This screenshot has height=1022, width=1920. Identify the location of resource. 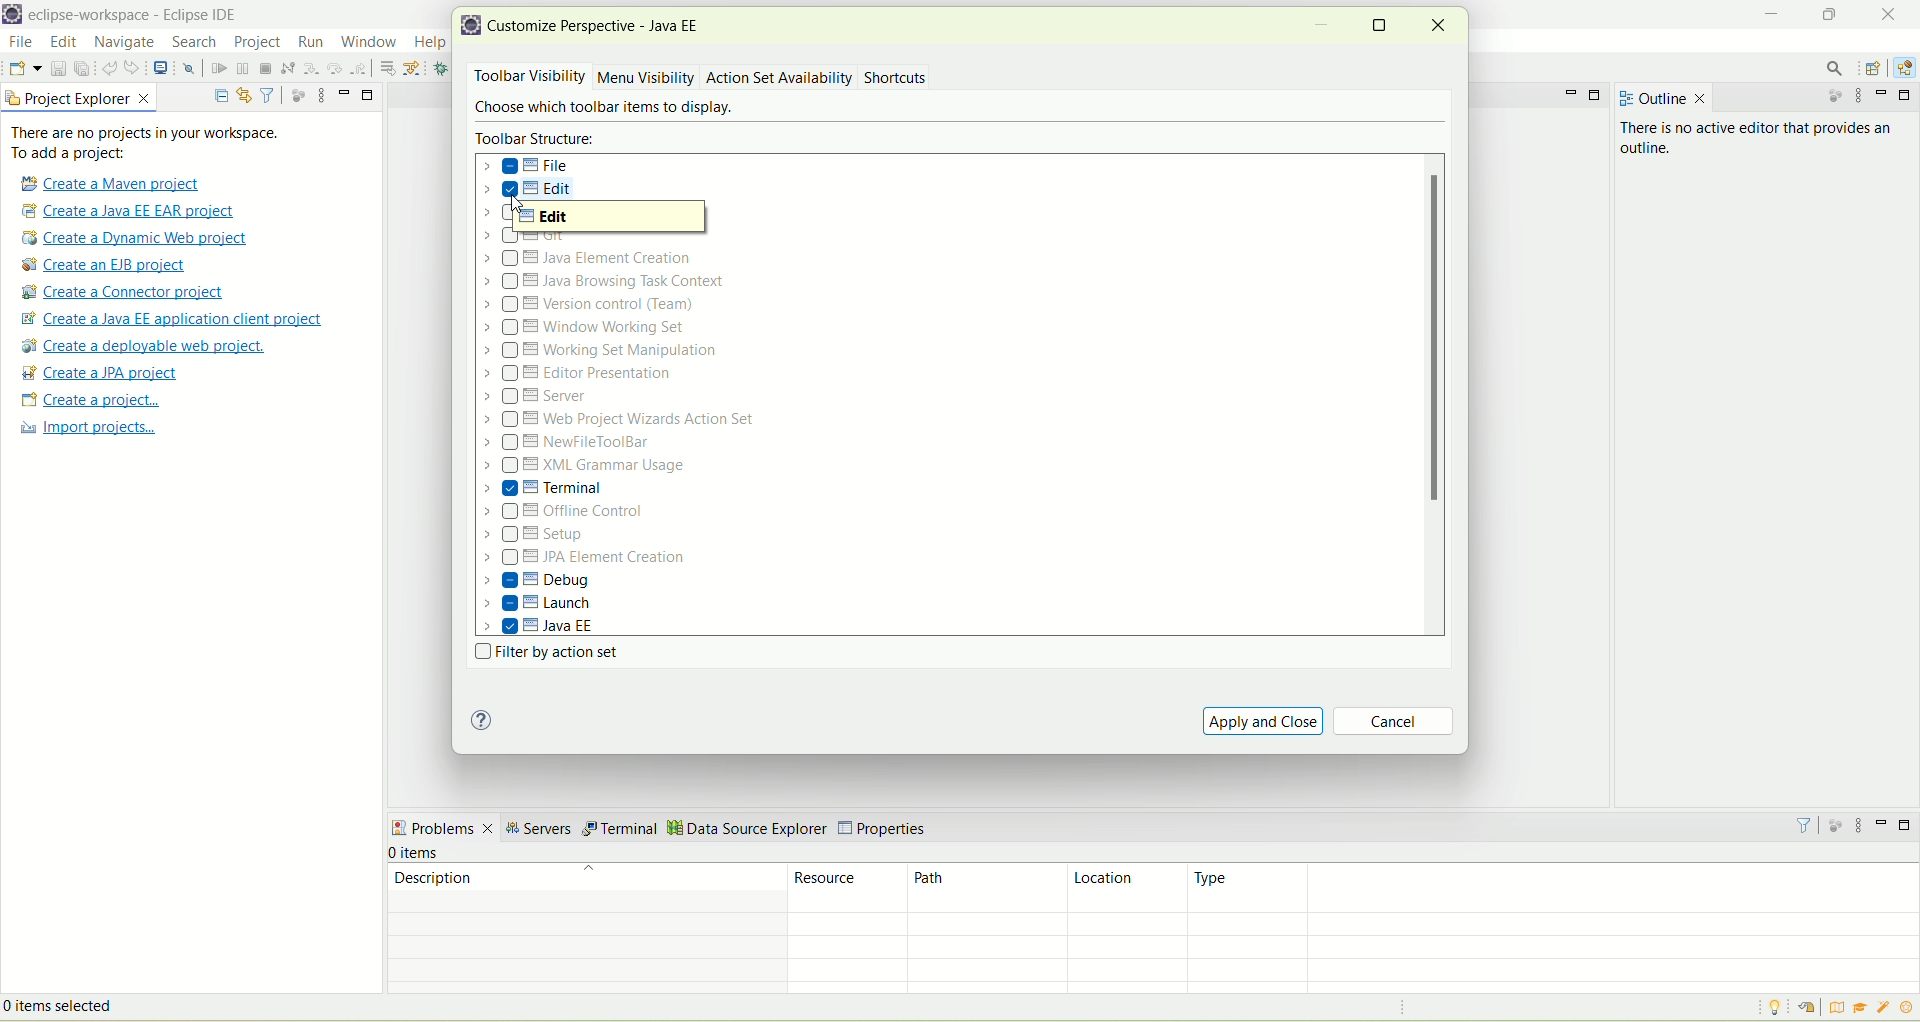
(850, 887).